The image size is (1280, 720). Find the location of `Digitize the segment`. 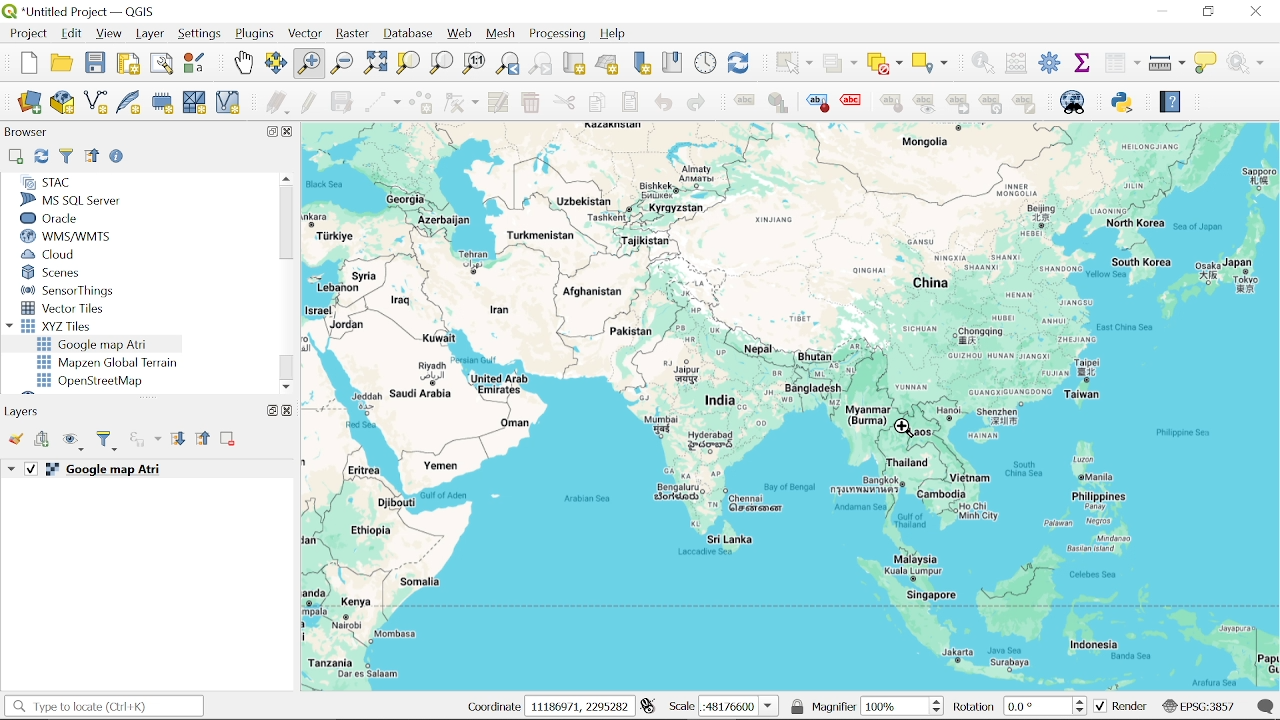

Digitize the segment is located at coordinates (381, 104).